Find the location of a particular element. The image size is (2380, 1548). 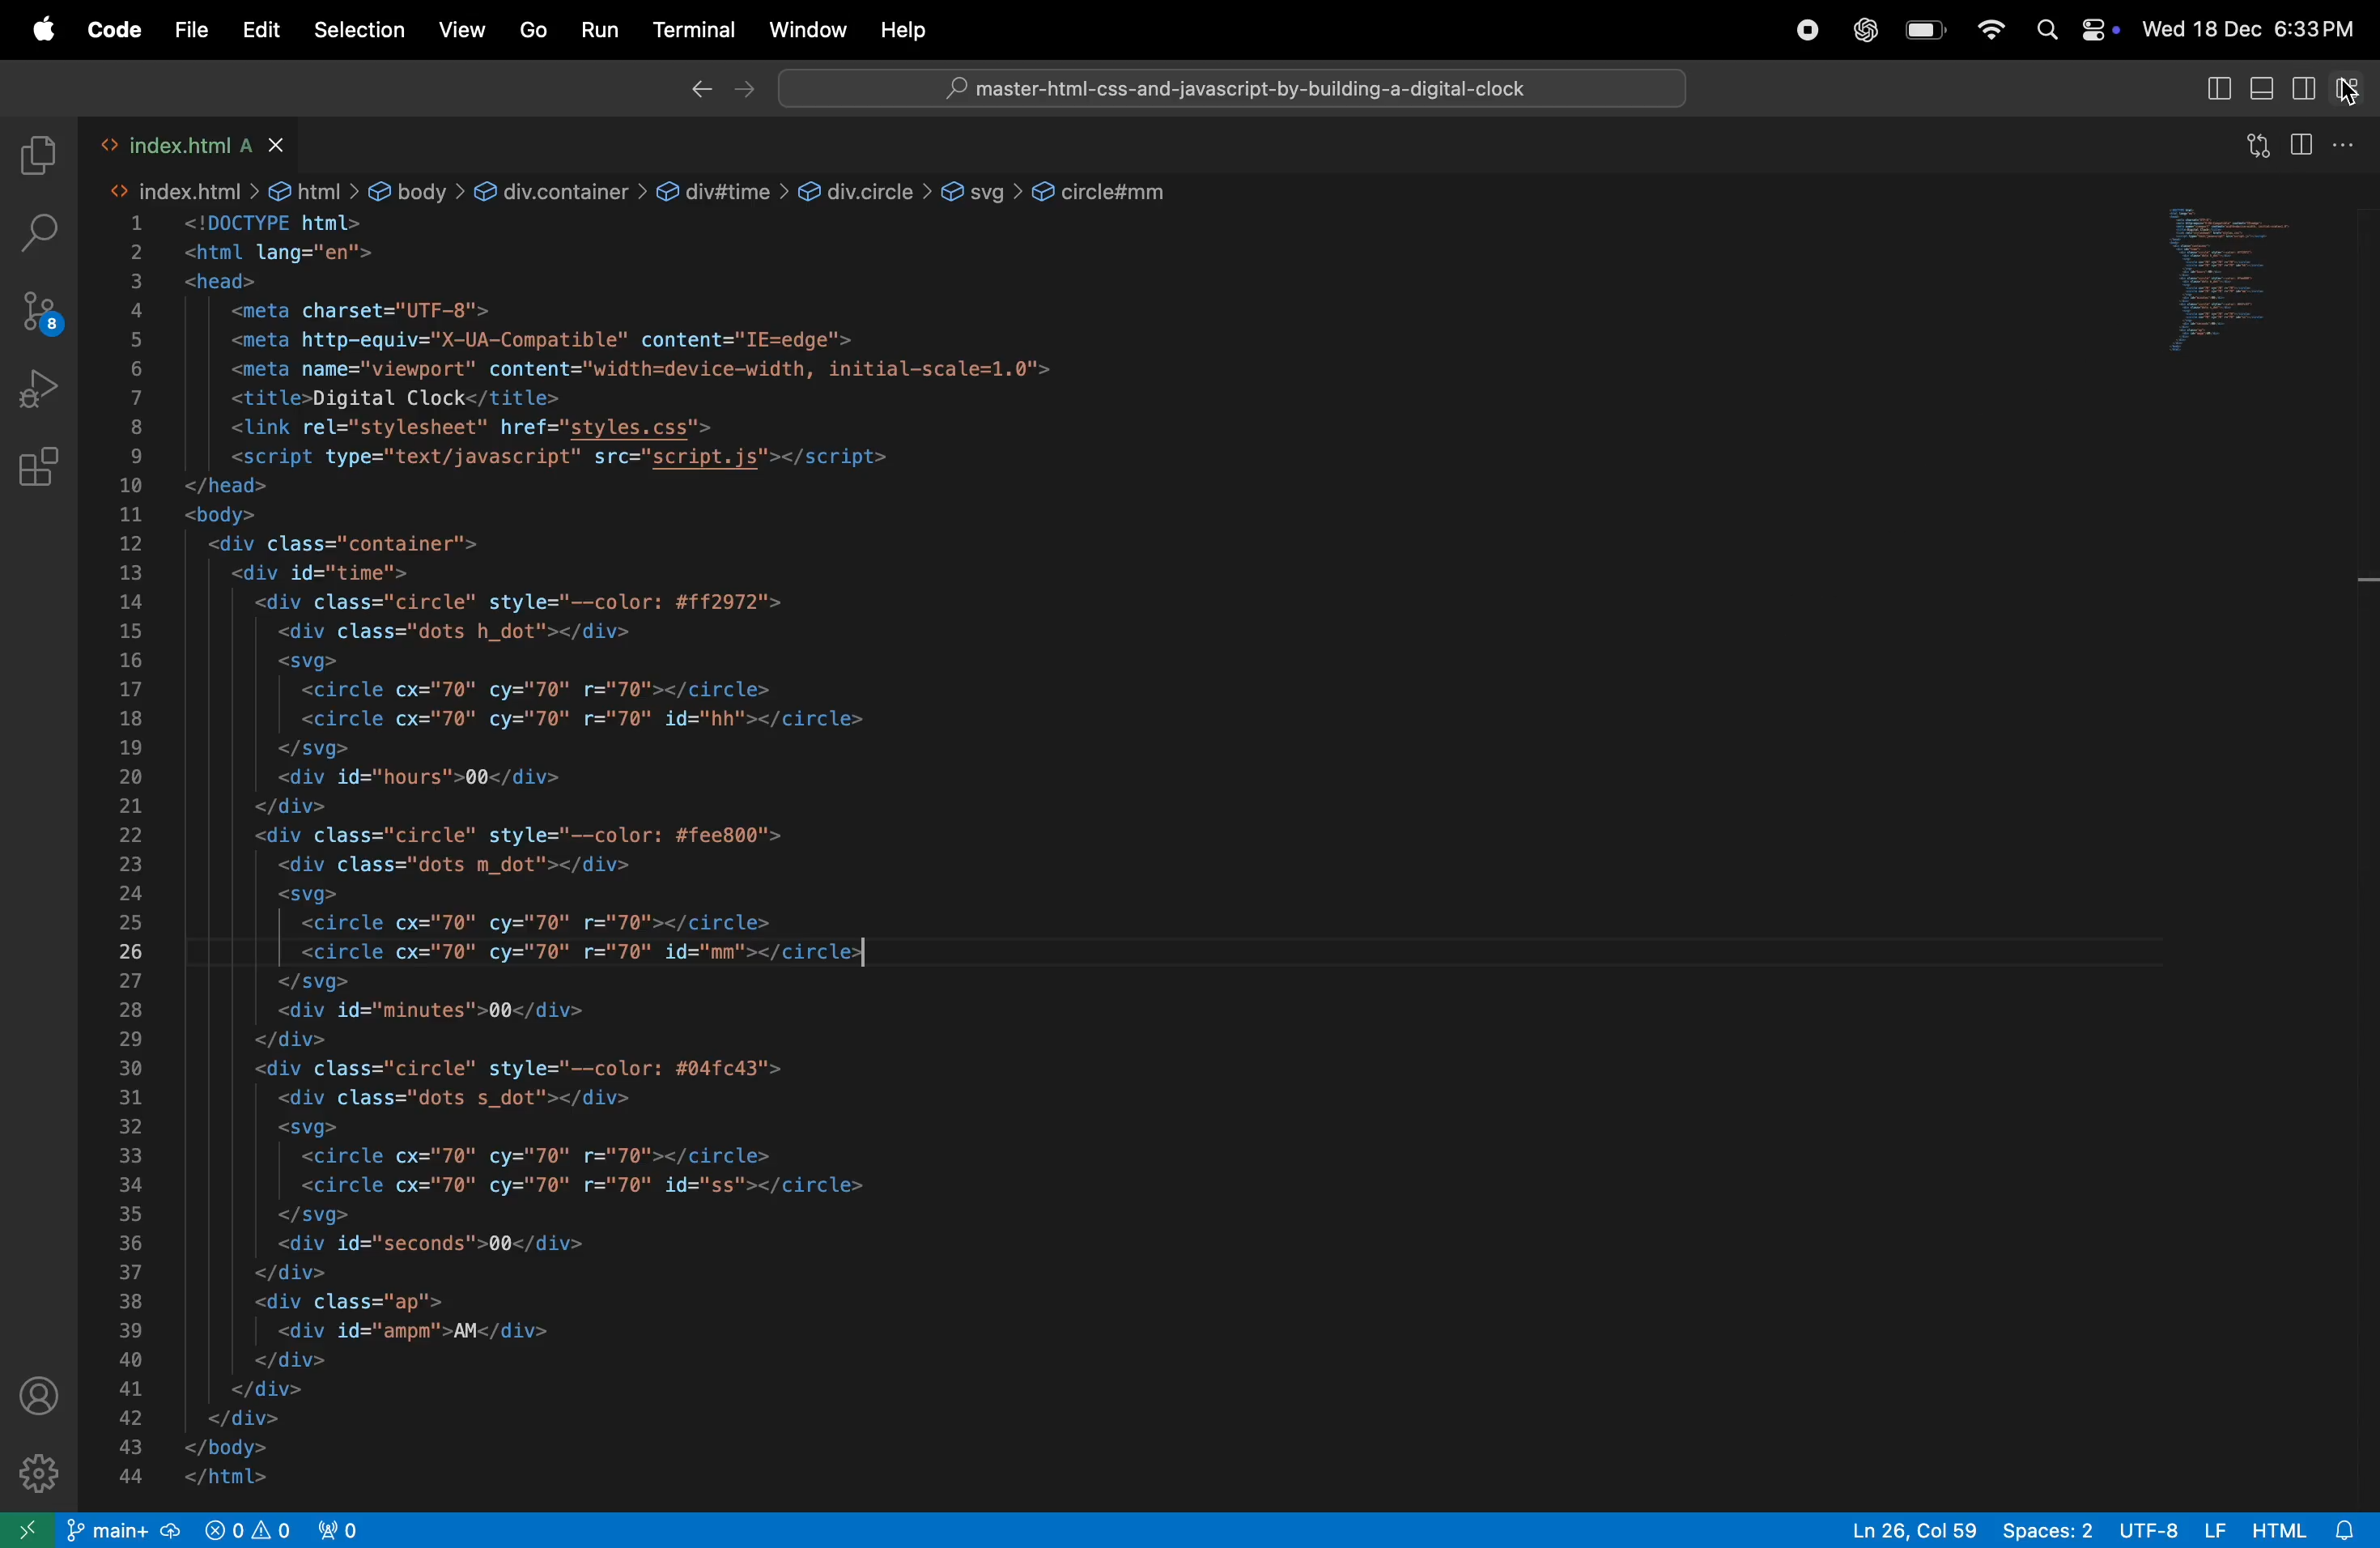

profile is located at coordinates (42, 1397).